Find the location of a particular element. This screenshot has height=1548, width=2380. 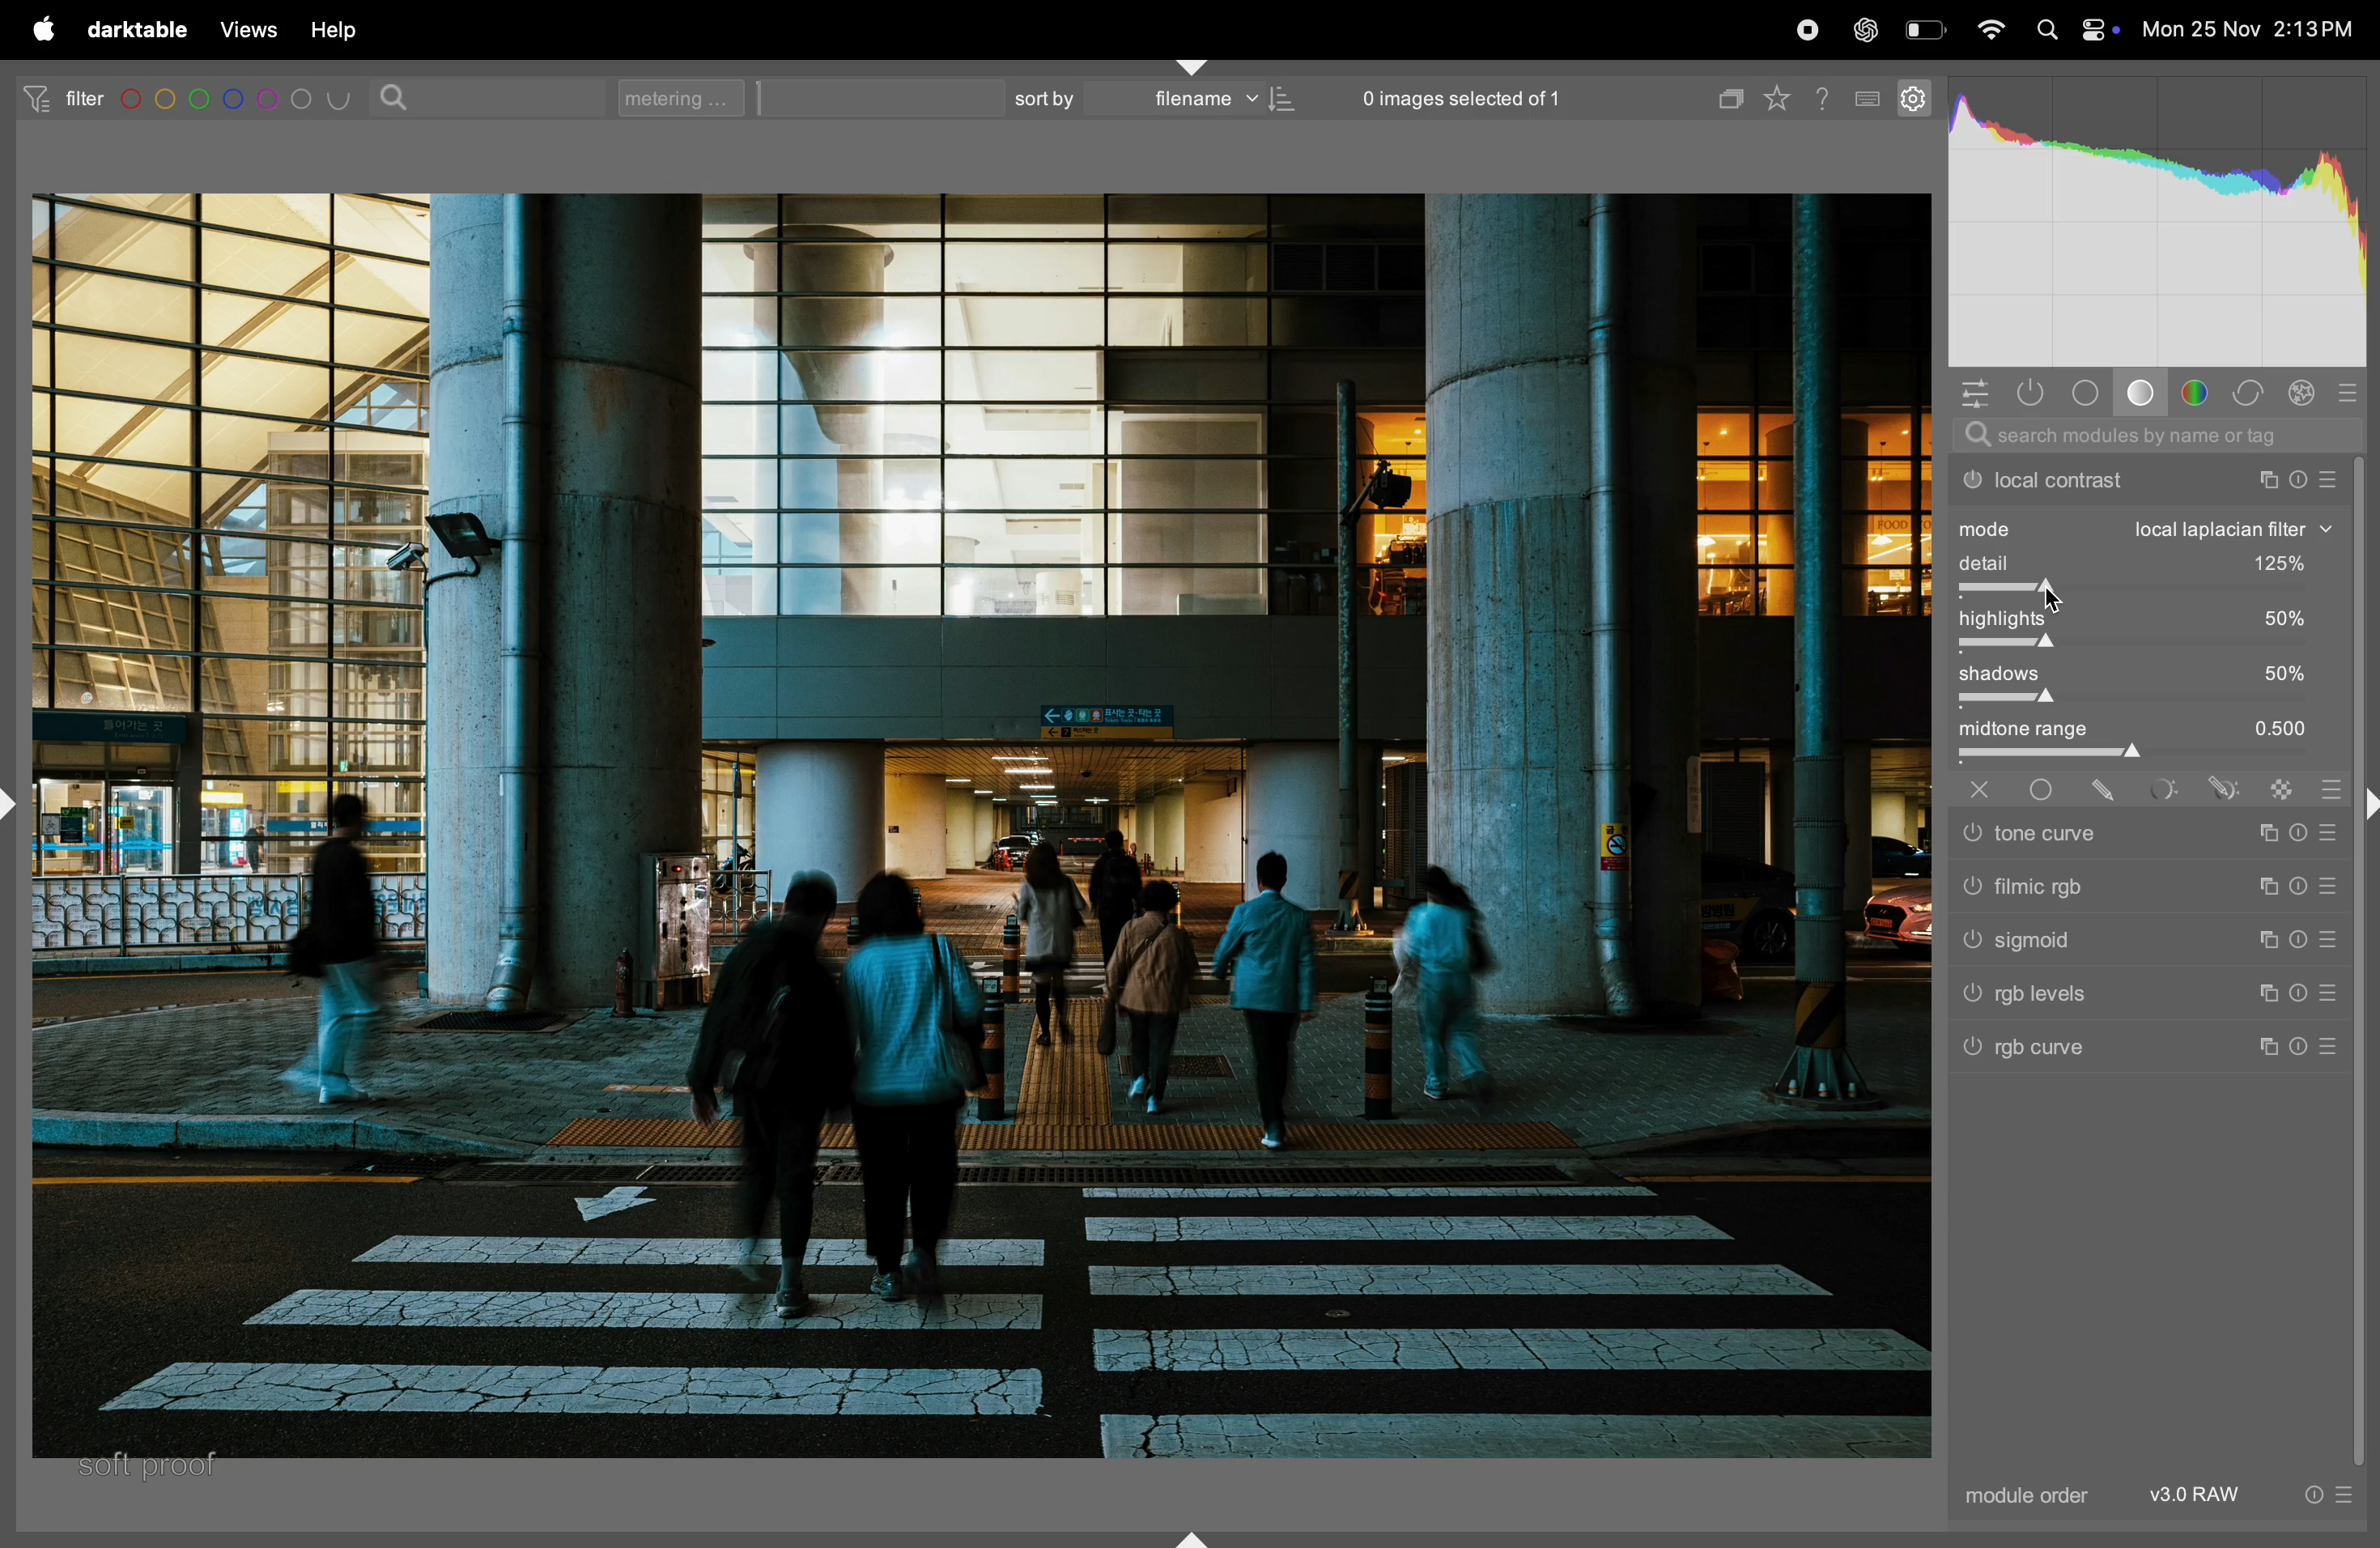

shift+ctrl+l is located at coordinates (17, 801).